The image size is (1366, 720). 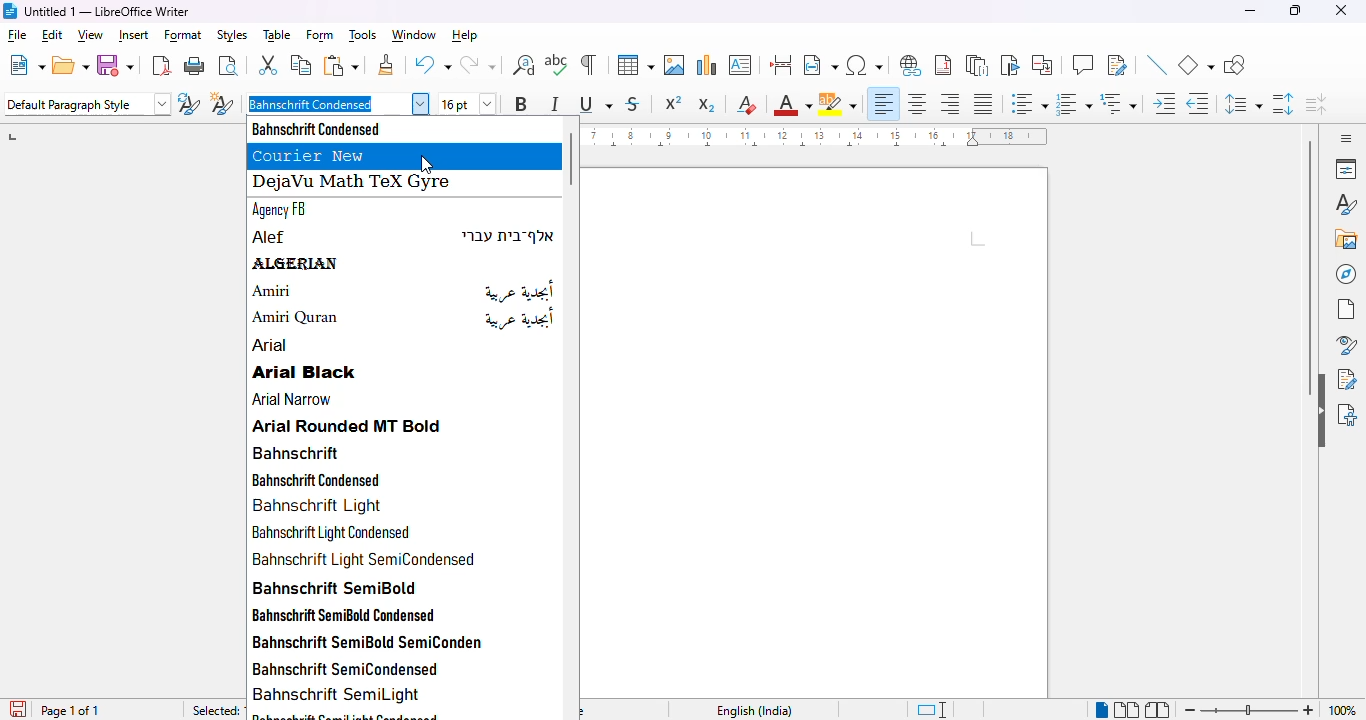 I want to click on zoom out, so click(x=1188, y=709).